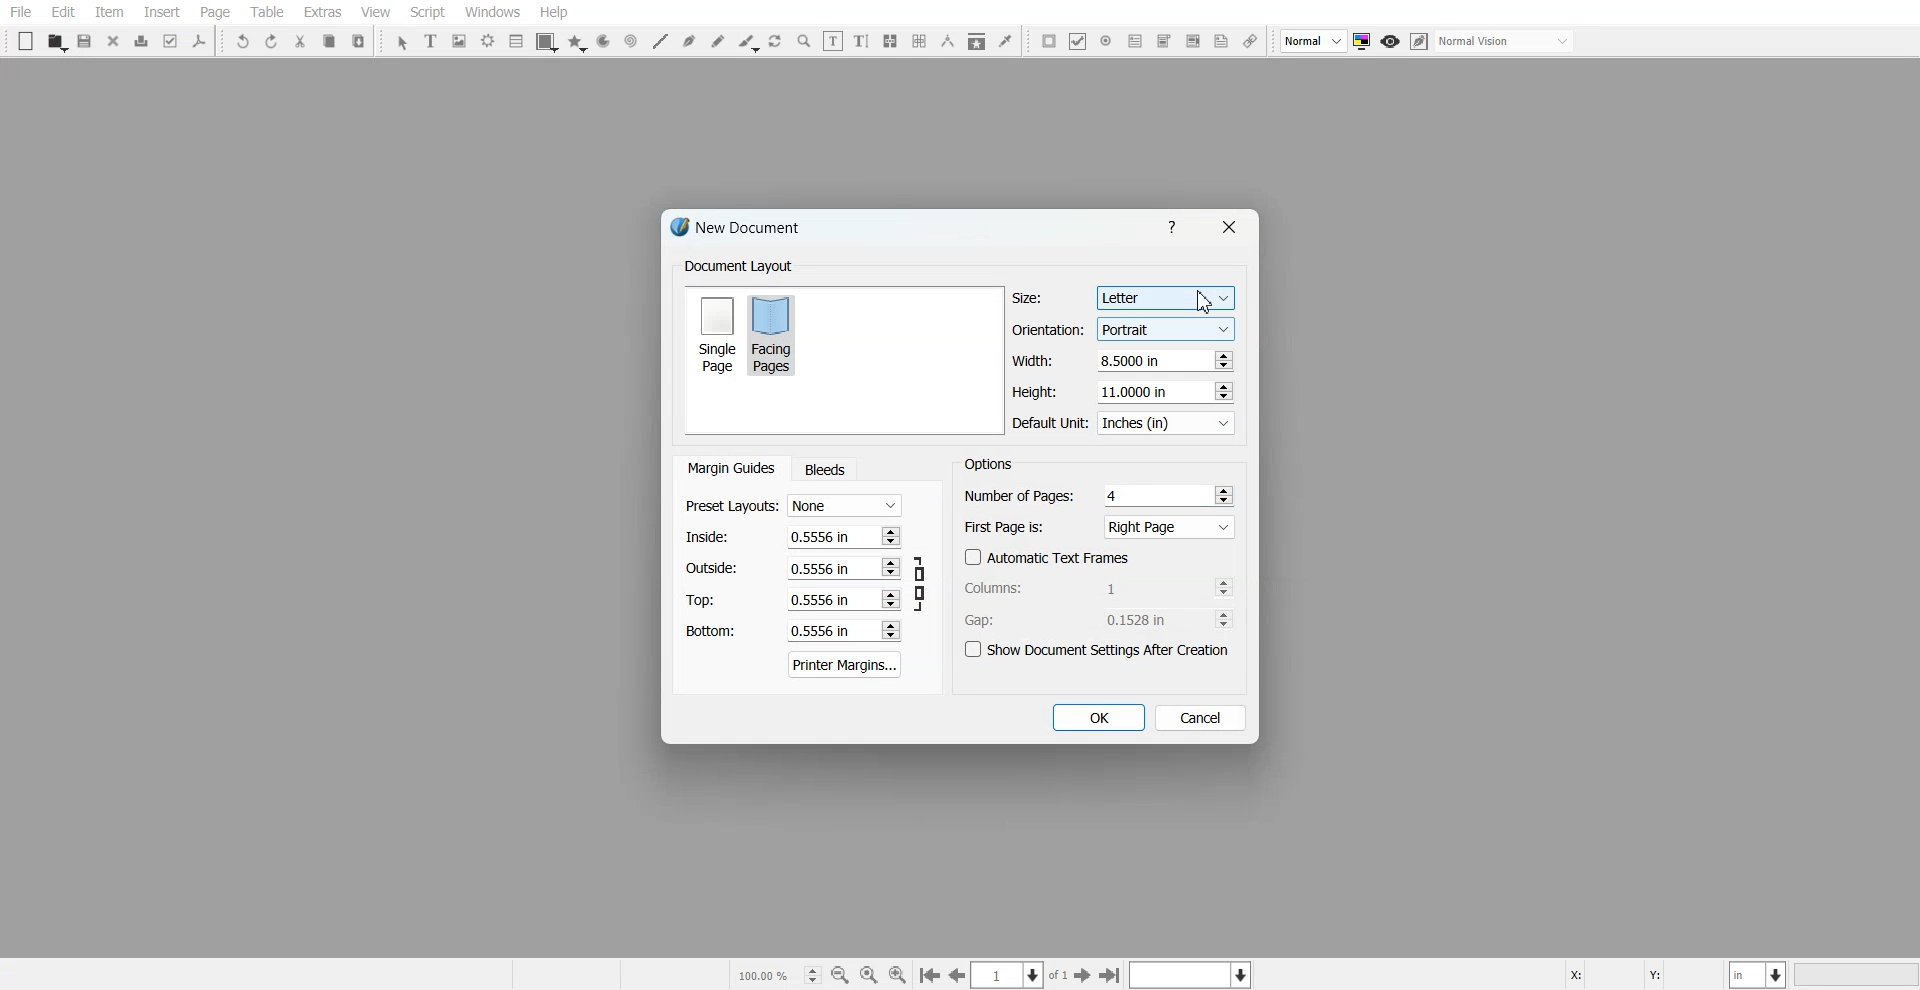 Image resolution: width=1920 pixels, height=990 pixels. Describe the element at coordinates (603, 42) in the screenshot. I see `Arc` at that location.